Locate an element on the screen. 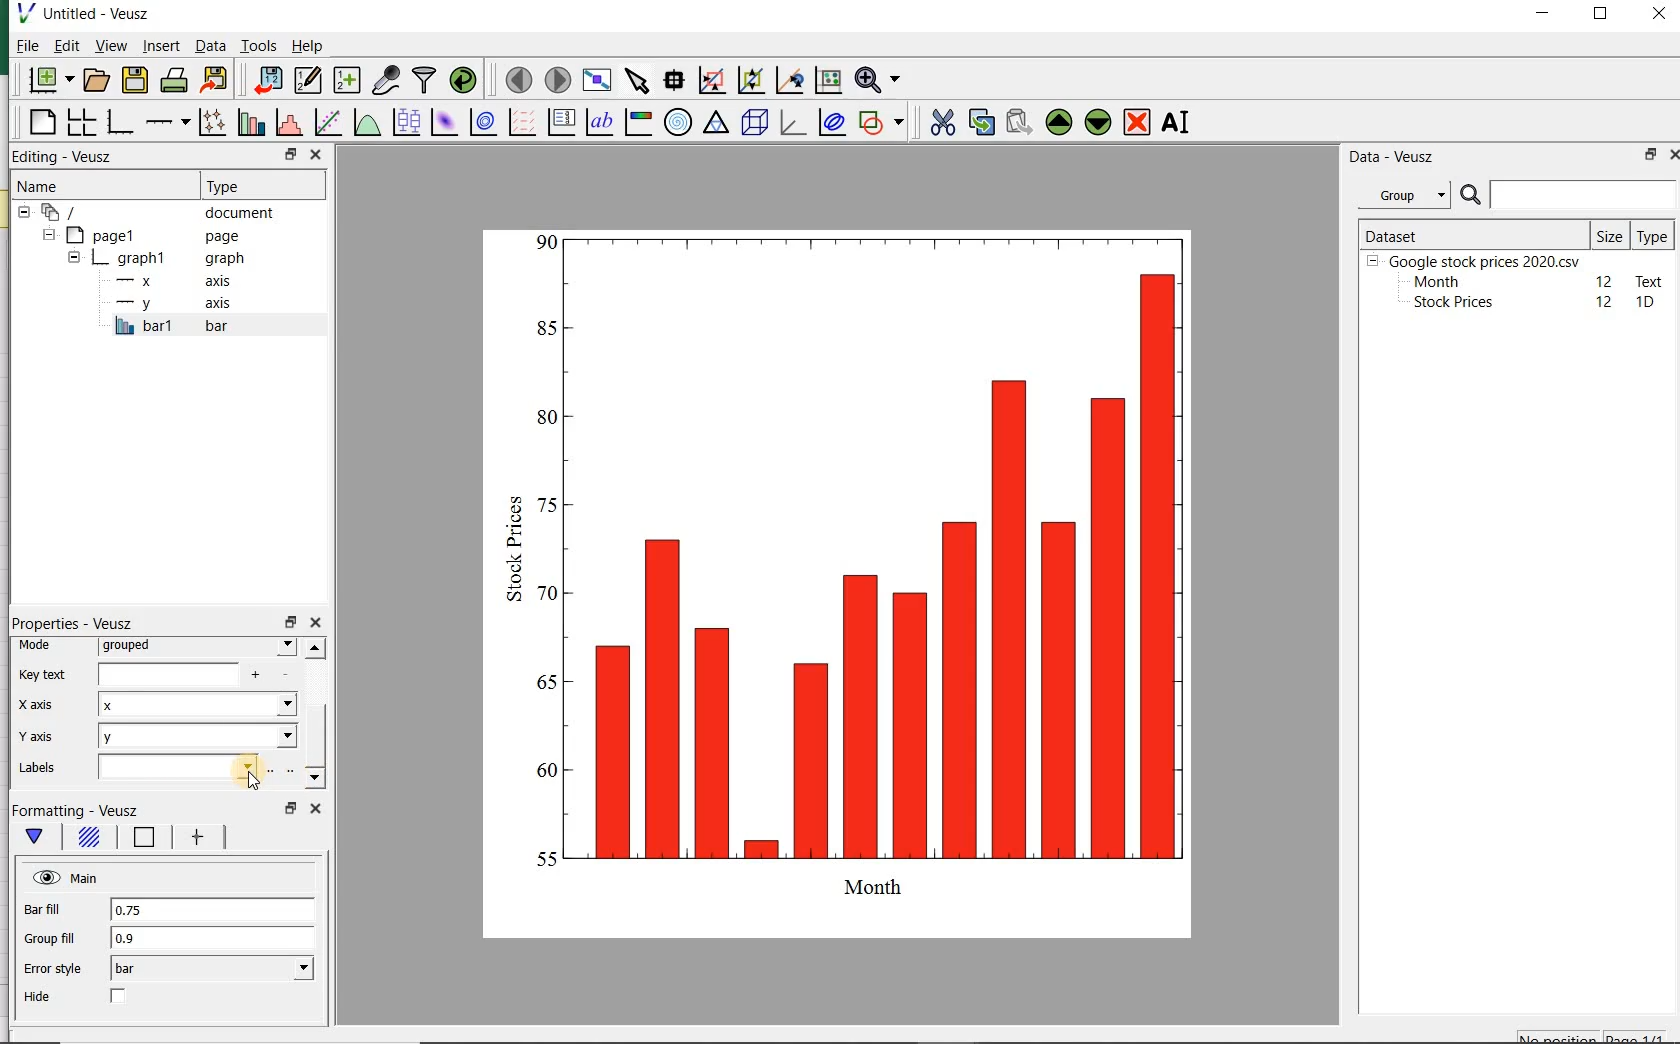 The width and height of the screenshot is (1680, 1044). select items from the graph or scroll is located at coordinates (636, 81).